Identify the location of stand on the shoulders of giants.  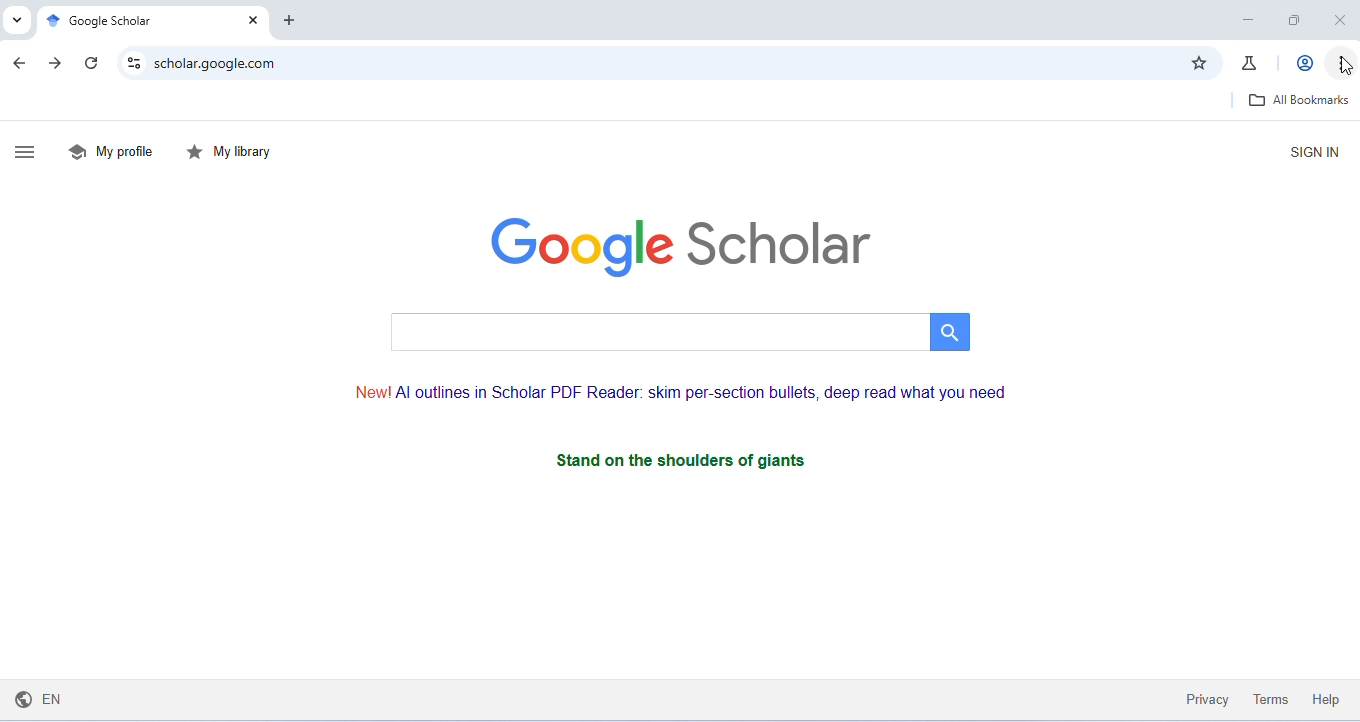
(687, 460).